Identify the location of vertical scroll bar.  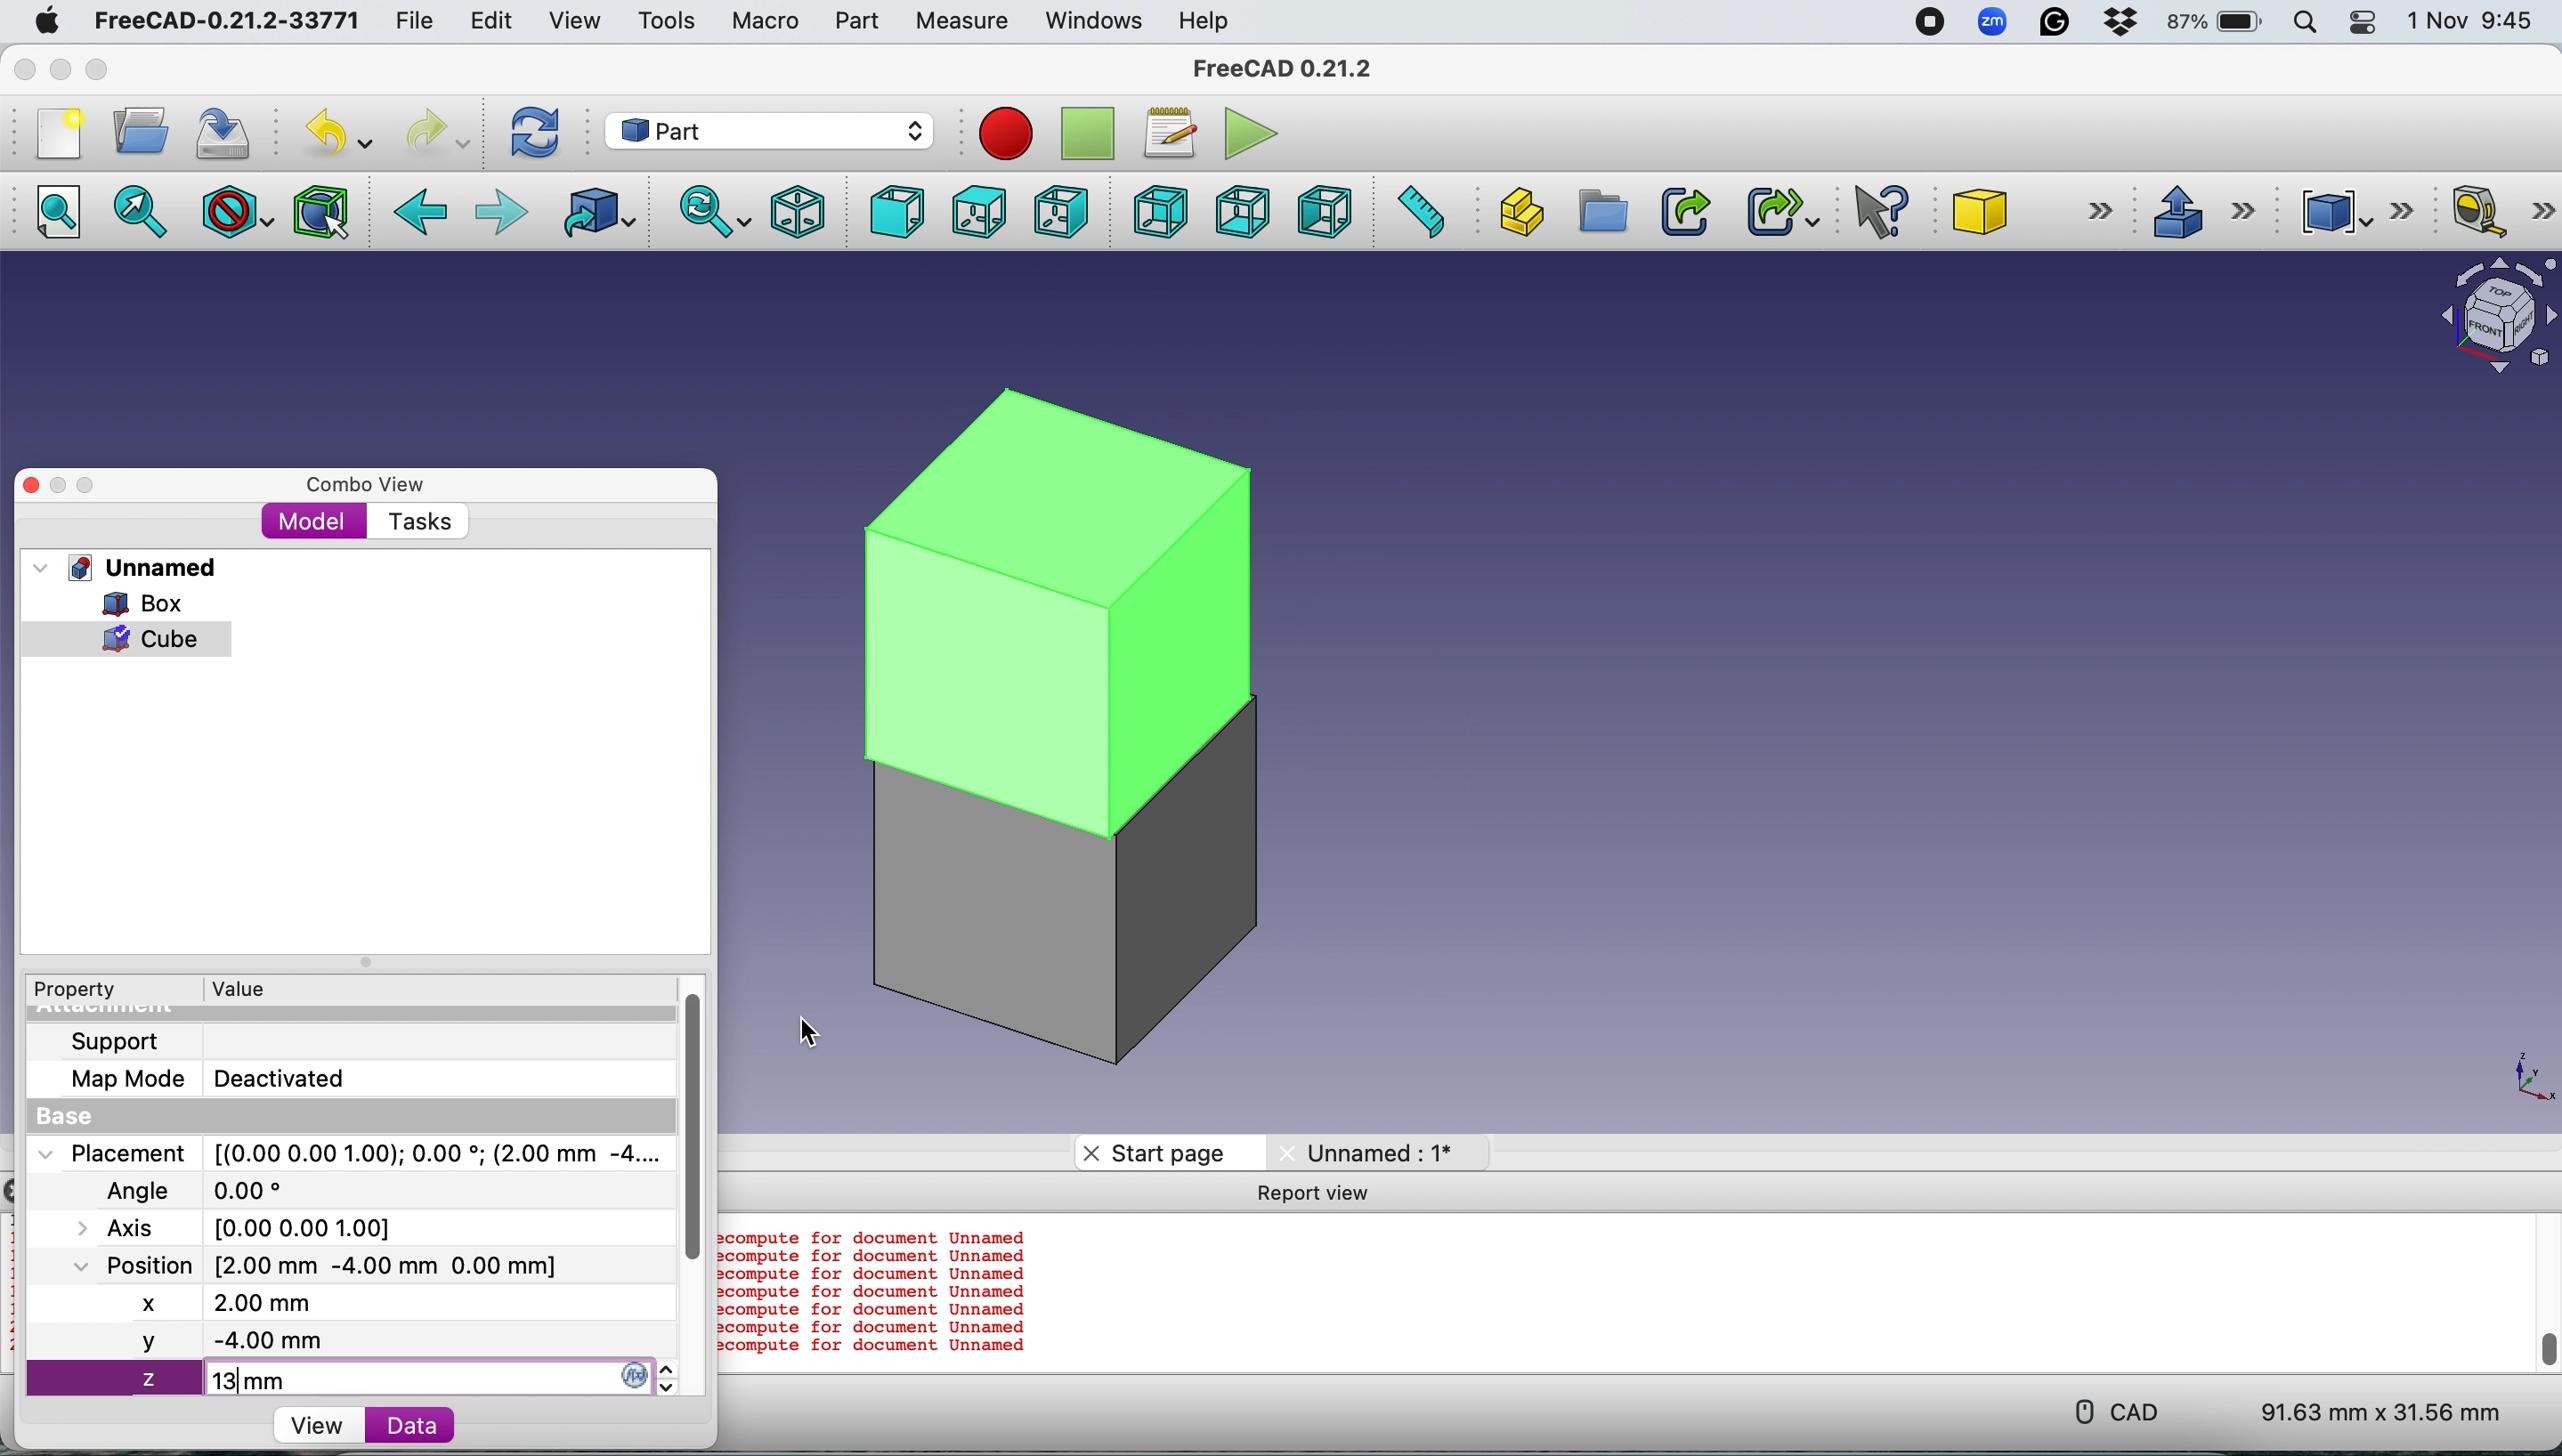
(697, 1113).